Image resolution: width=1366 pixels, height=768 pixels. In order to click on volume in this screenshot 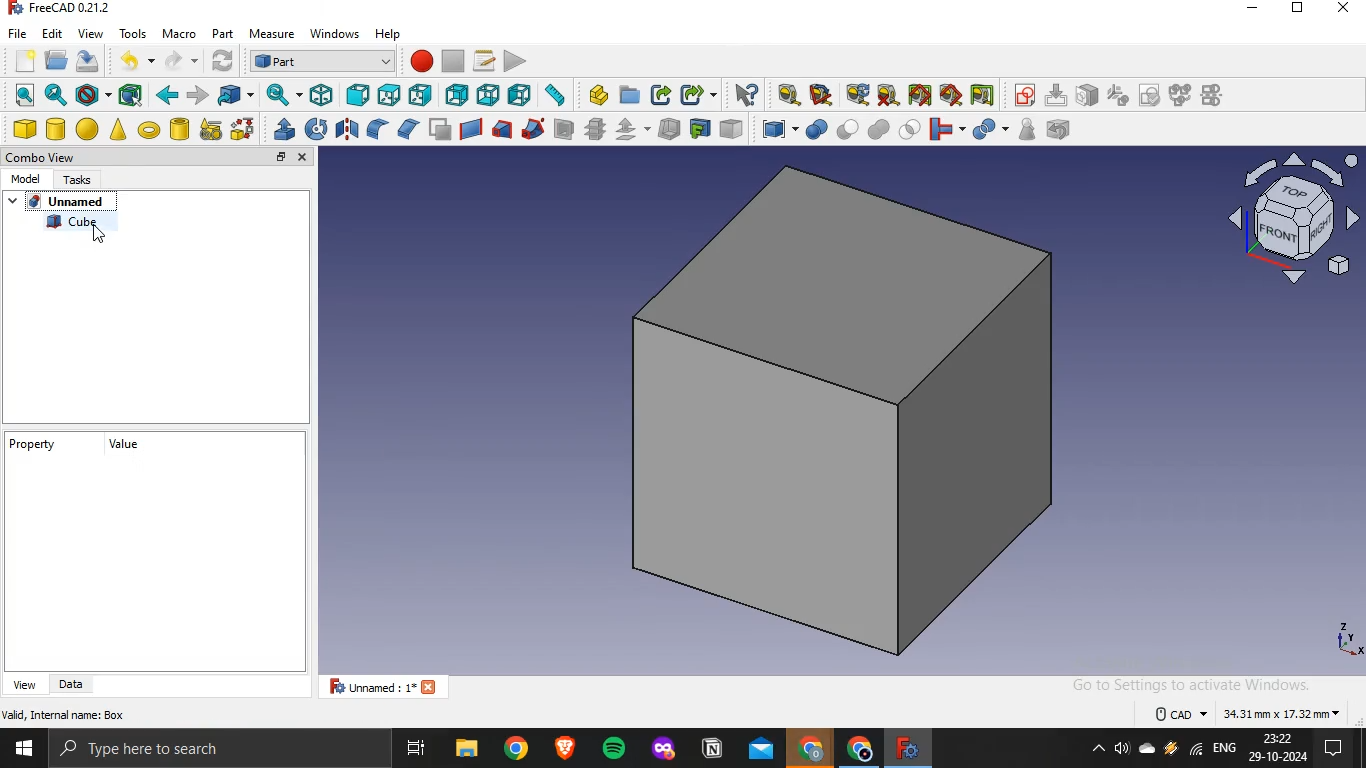, I will do `click(1121, 750)`.